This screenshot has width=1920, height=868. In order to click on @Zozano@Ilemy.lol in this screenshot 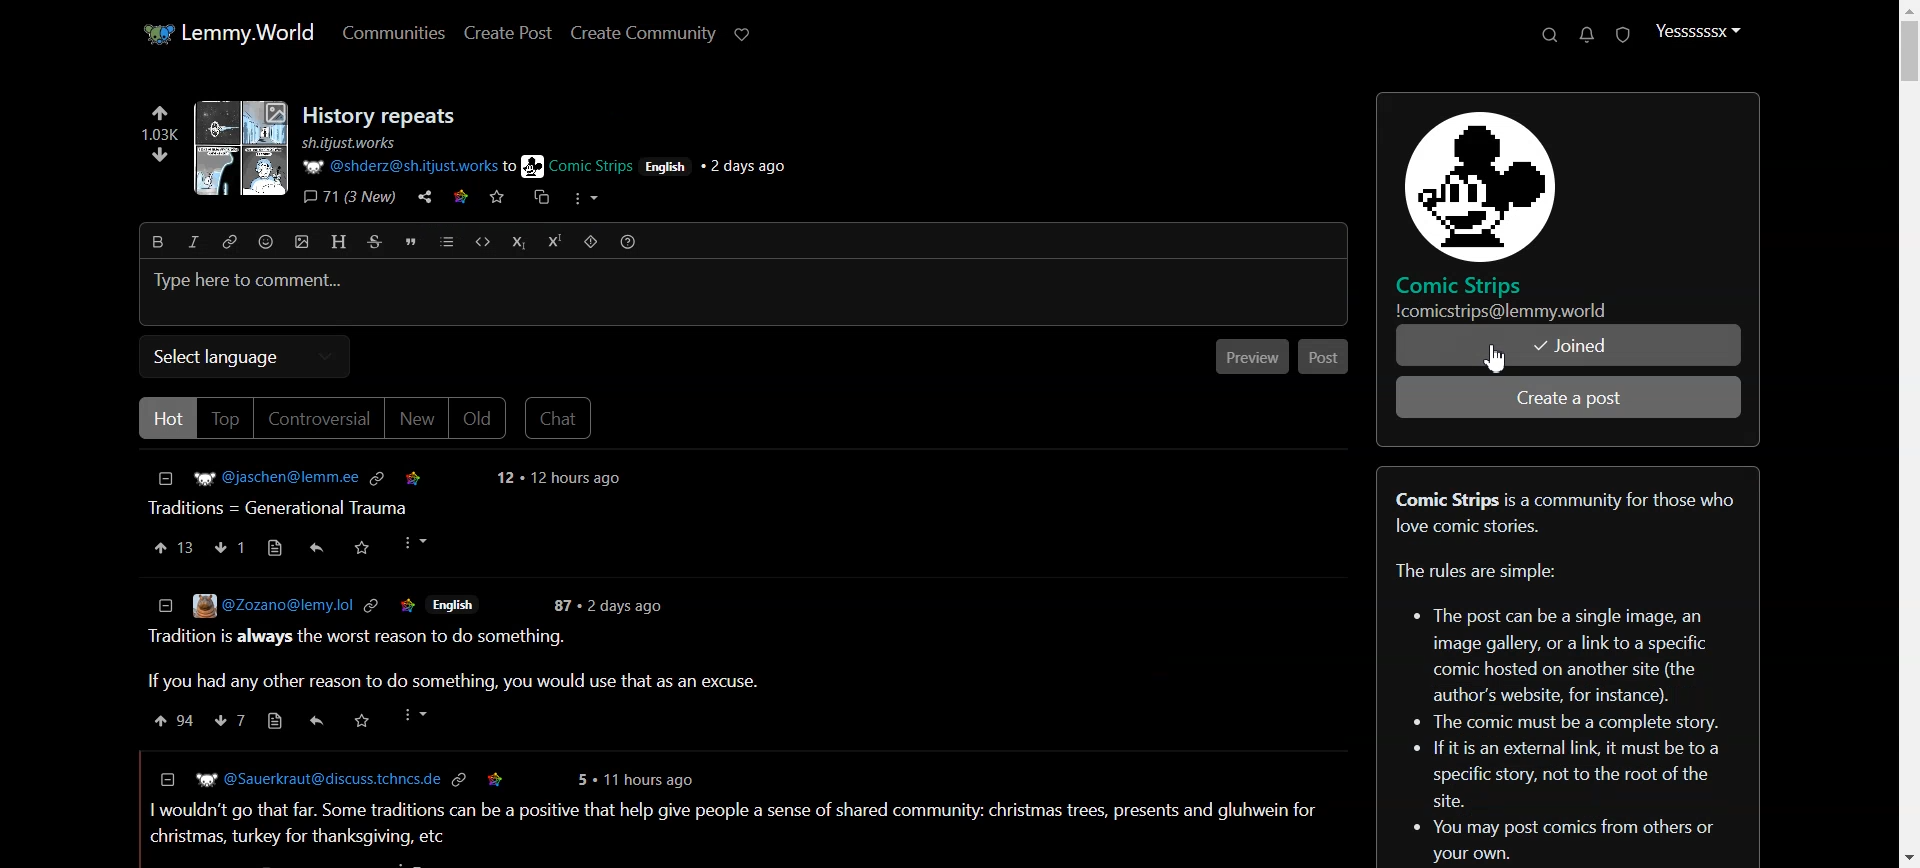, I will do `click(251, 606)`.